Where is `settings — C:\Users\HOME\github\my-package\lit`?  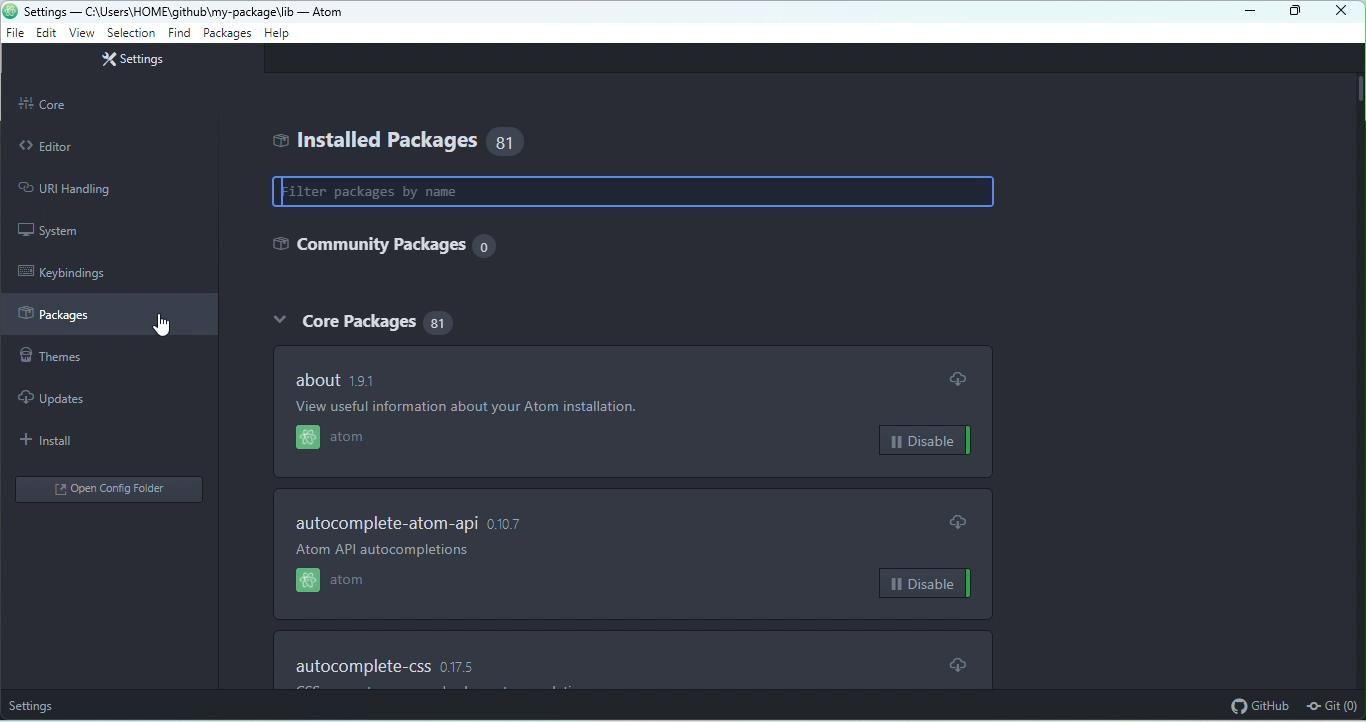 settings — C:\Users\HOME\github\my-package\lit is located at coordinates (159, 11).